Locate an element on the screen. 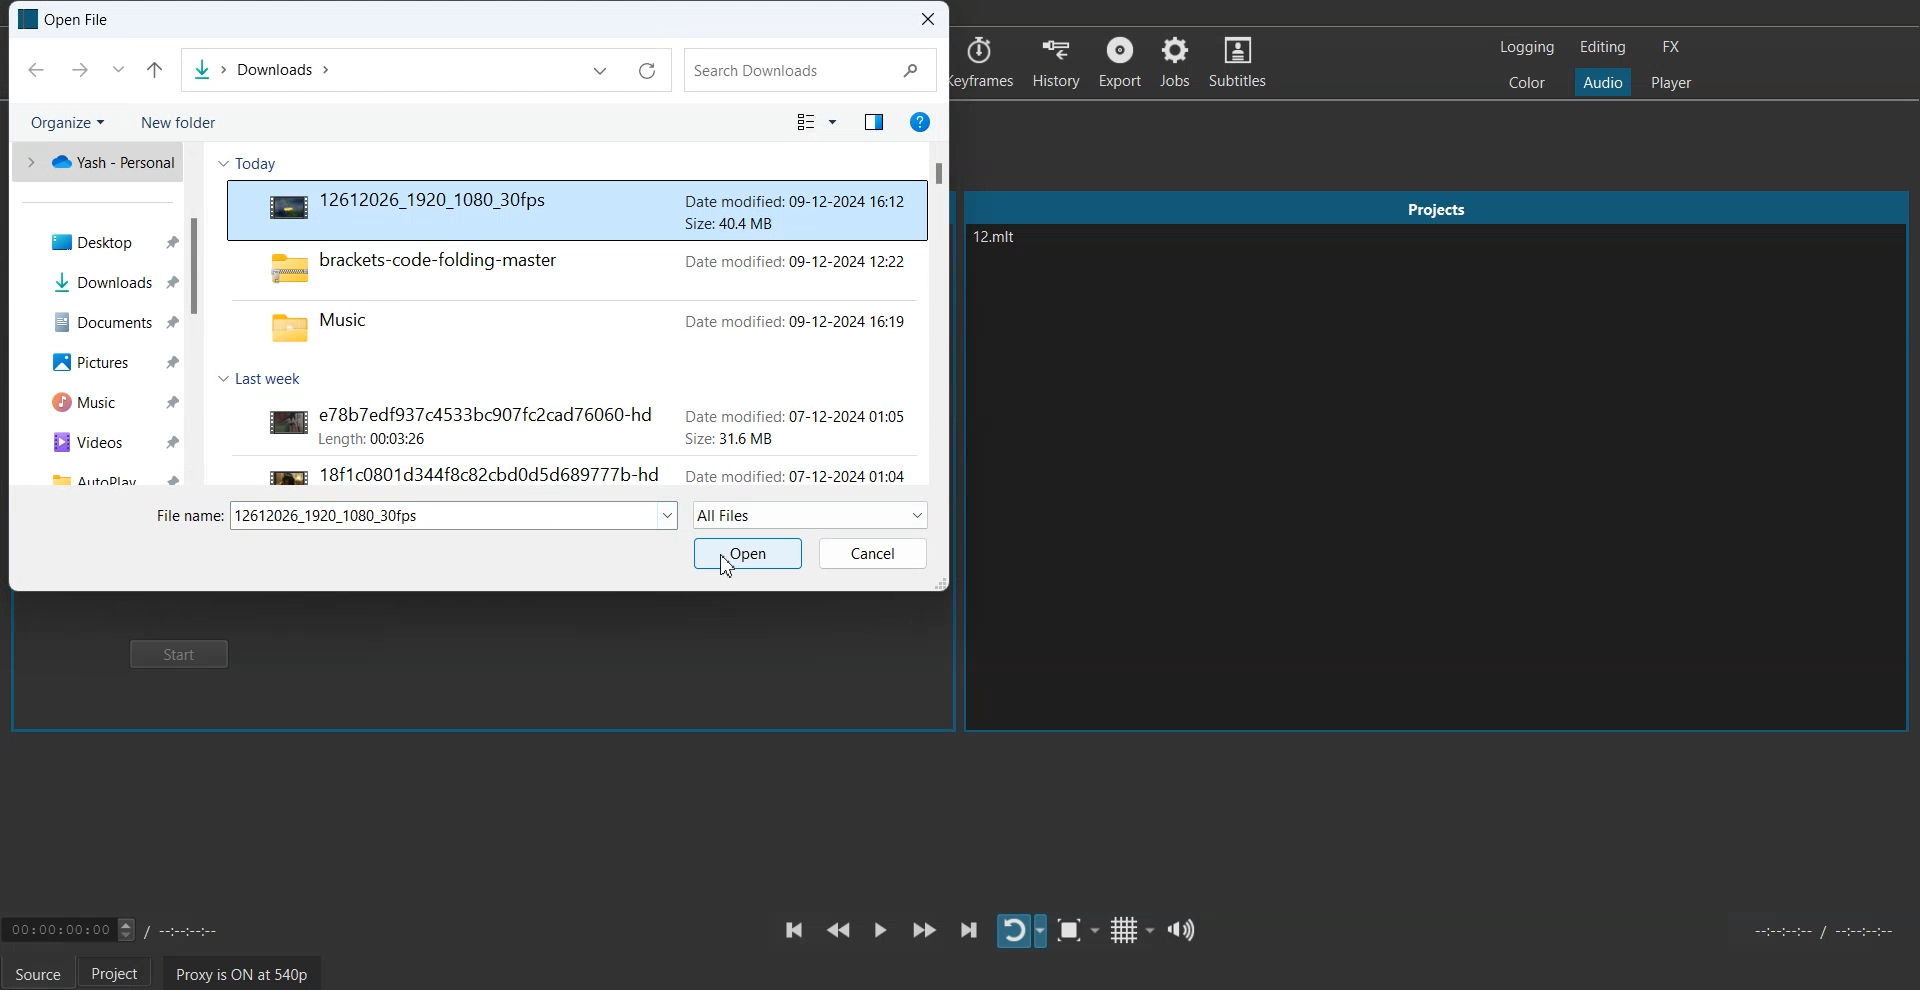 Image resolution: width=1920 pixels, height=990 pixels. Vertical Scroll bar is located at coordinates (941, 315).